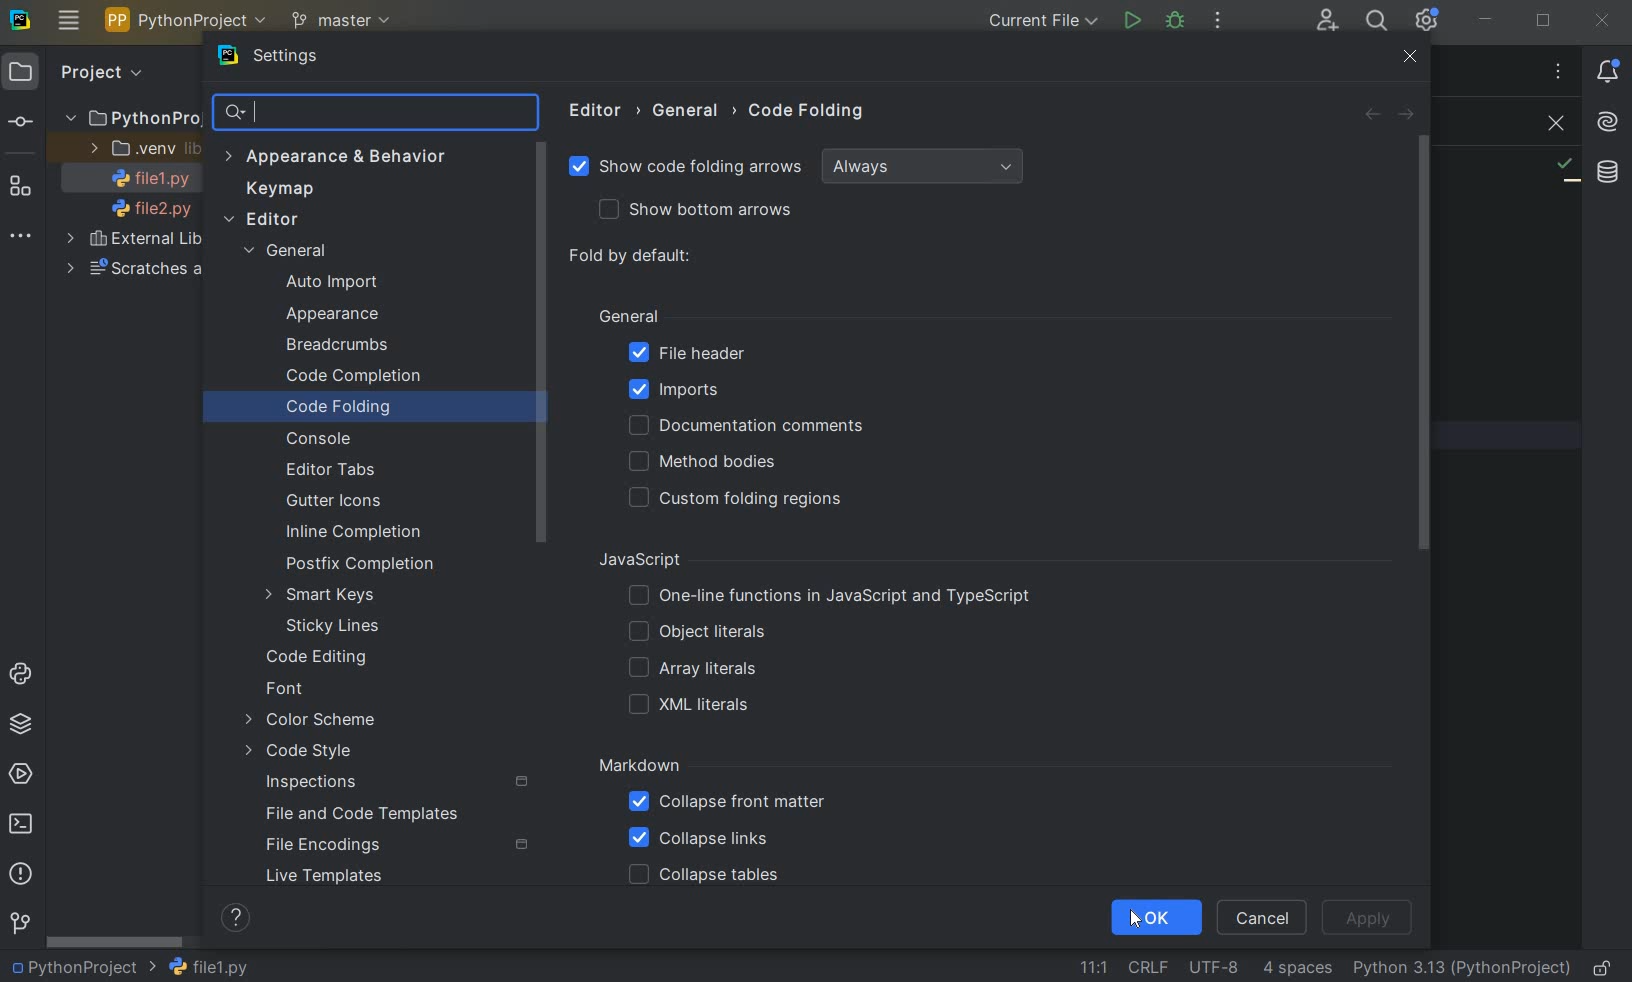  What do you see at coordinates (144, 180) in the screenshot?
I see `FILE NAME 1` at bounding box center [144, 180].